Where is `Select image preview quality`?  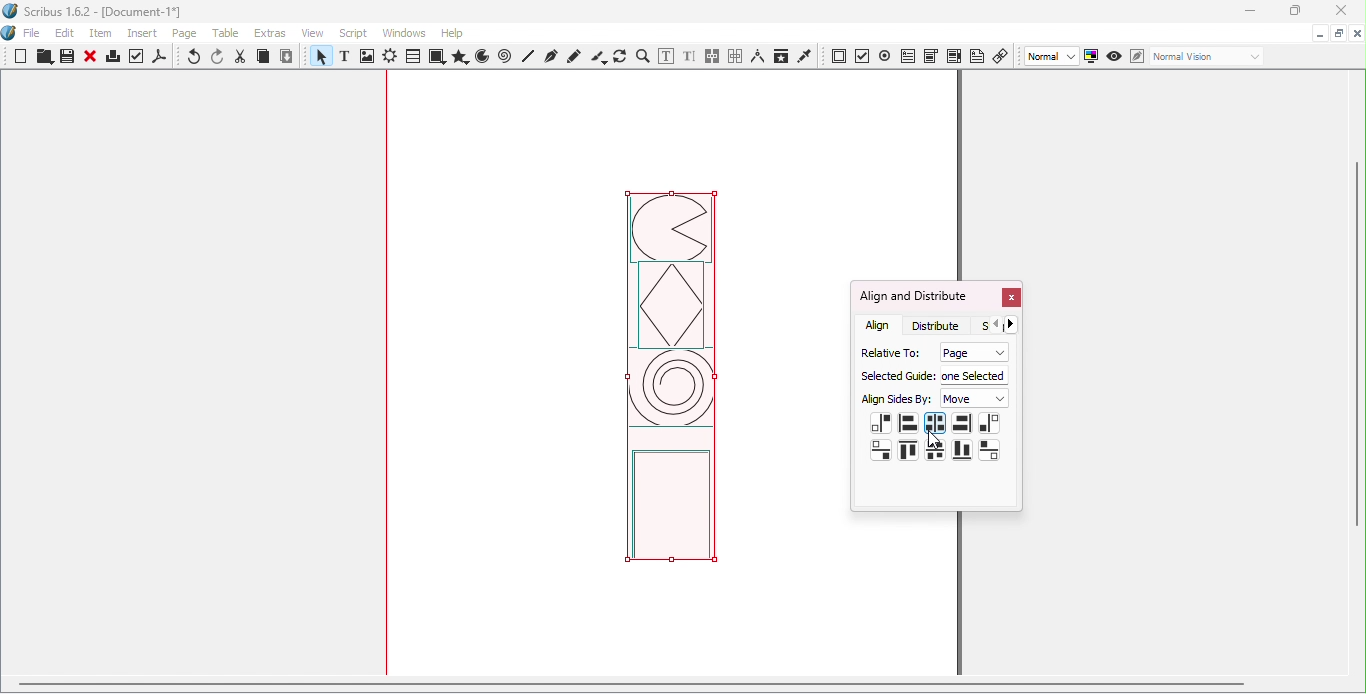 Select image preview quality is located at coordinates (1053, 57).